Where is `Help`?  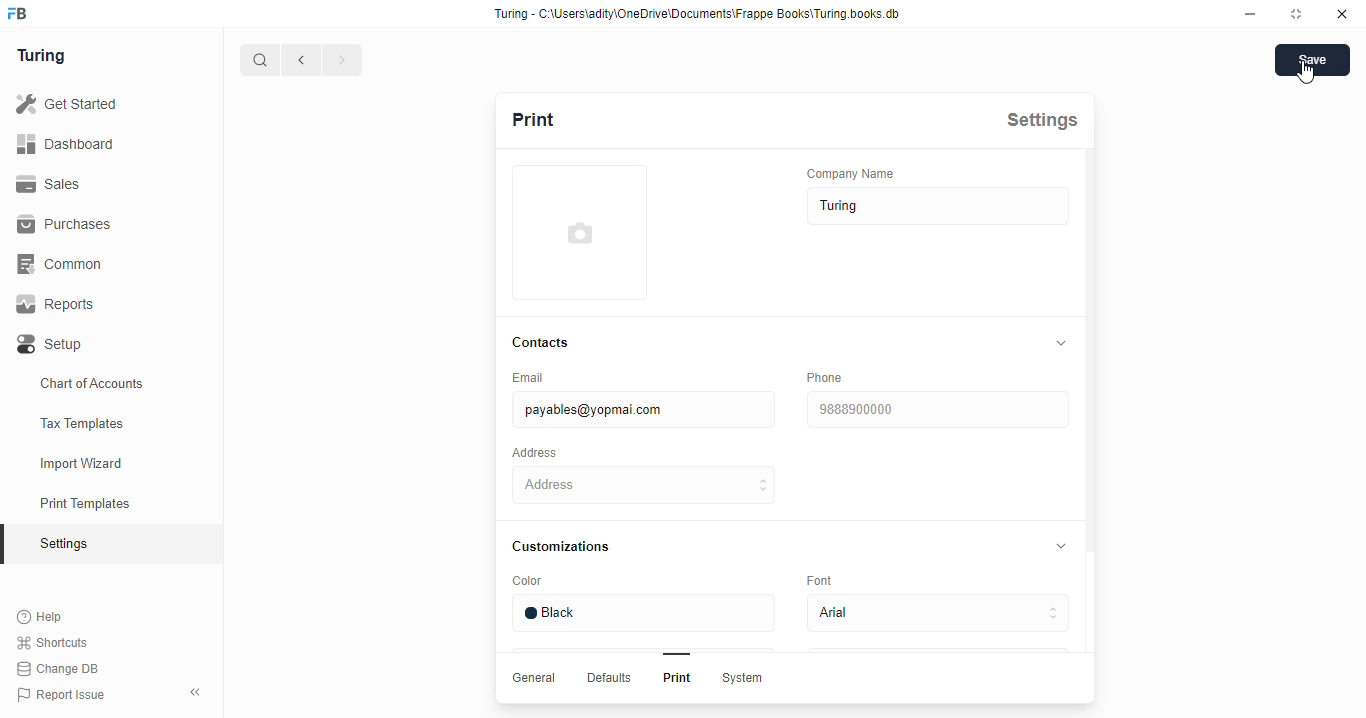
Help is located at coordinates (54, 616).